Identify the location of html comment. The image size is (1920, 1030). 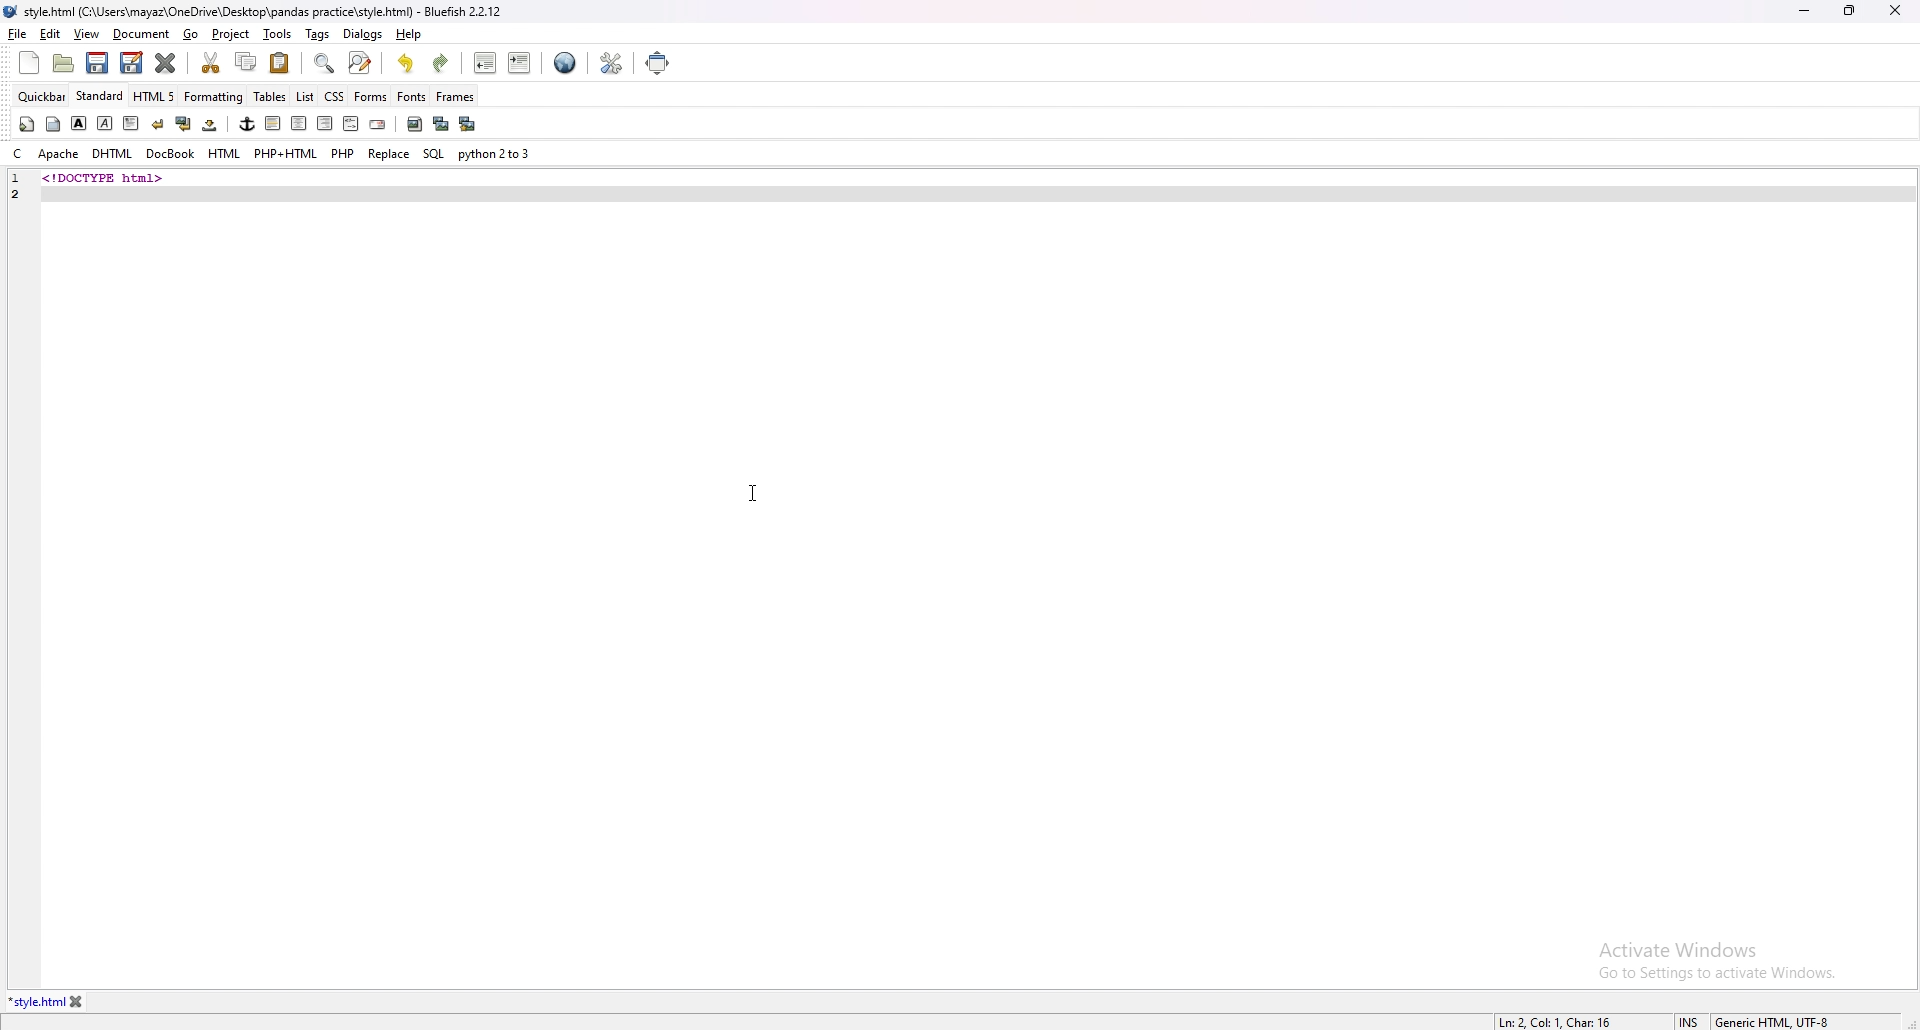
(350, 125).